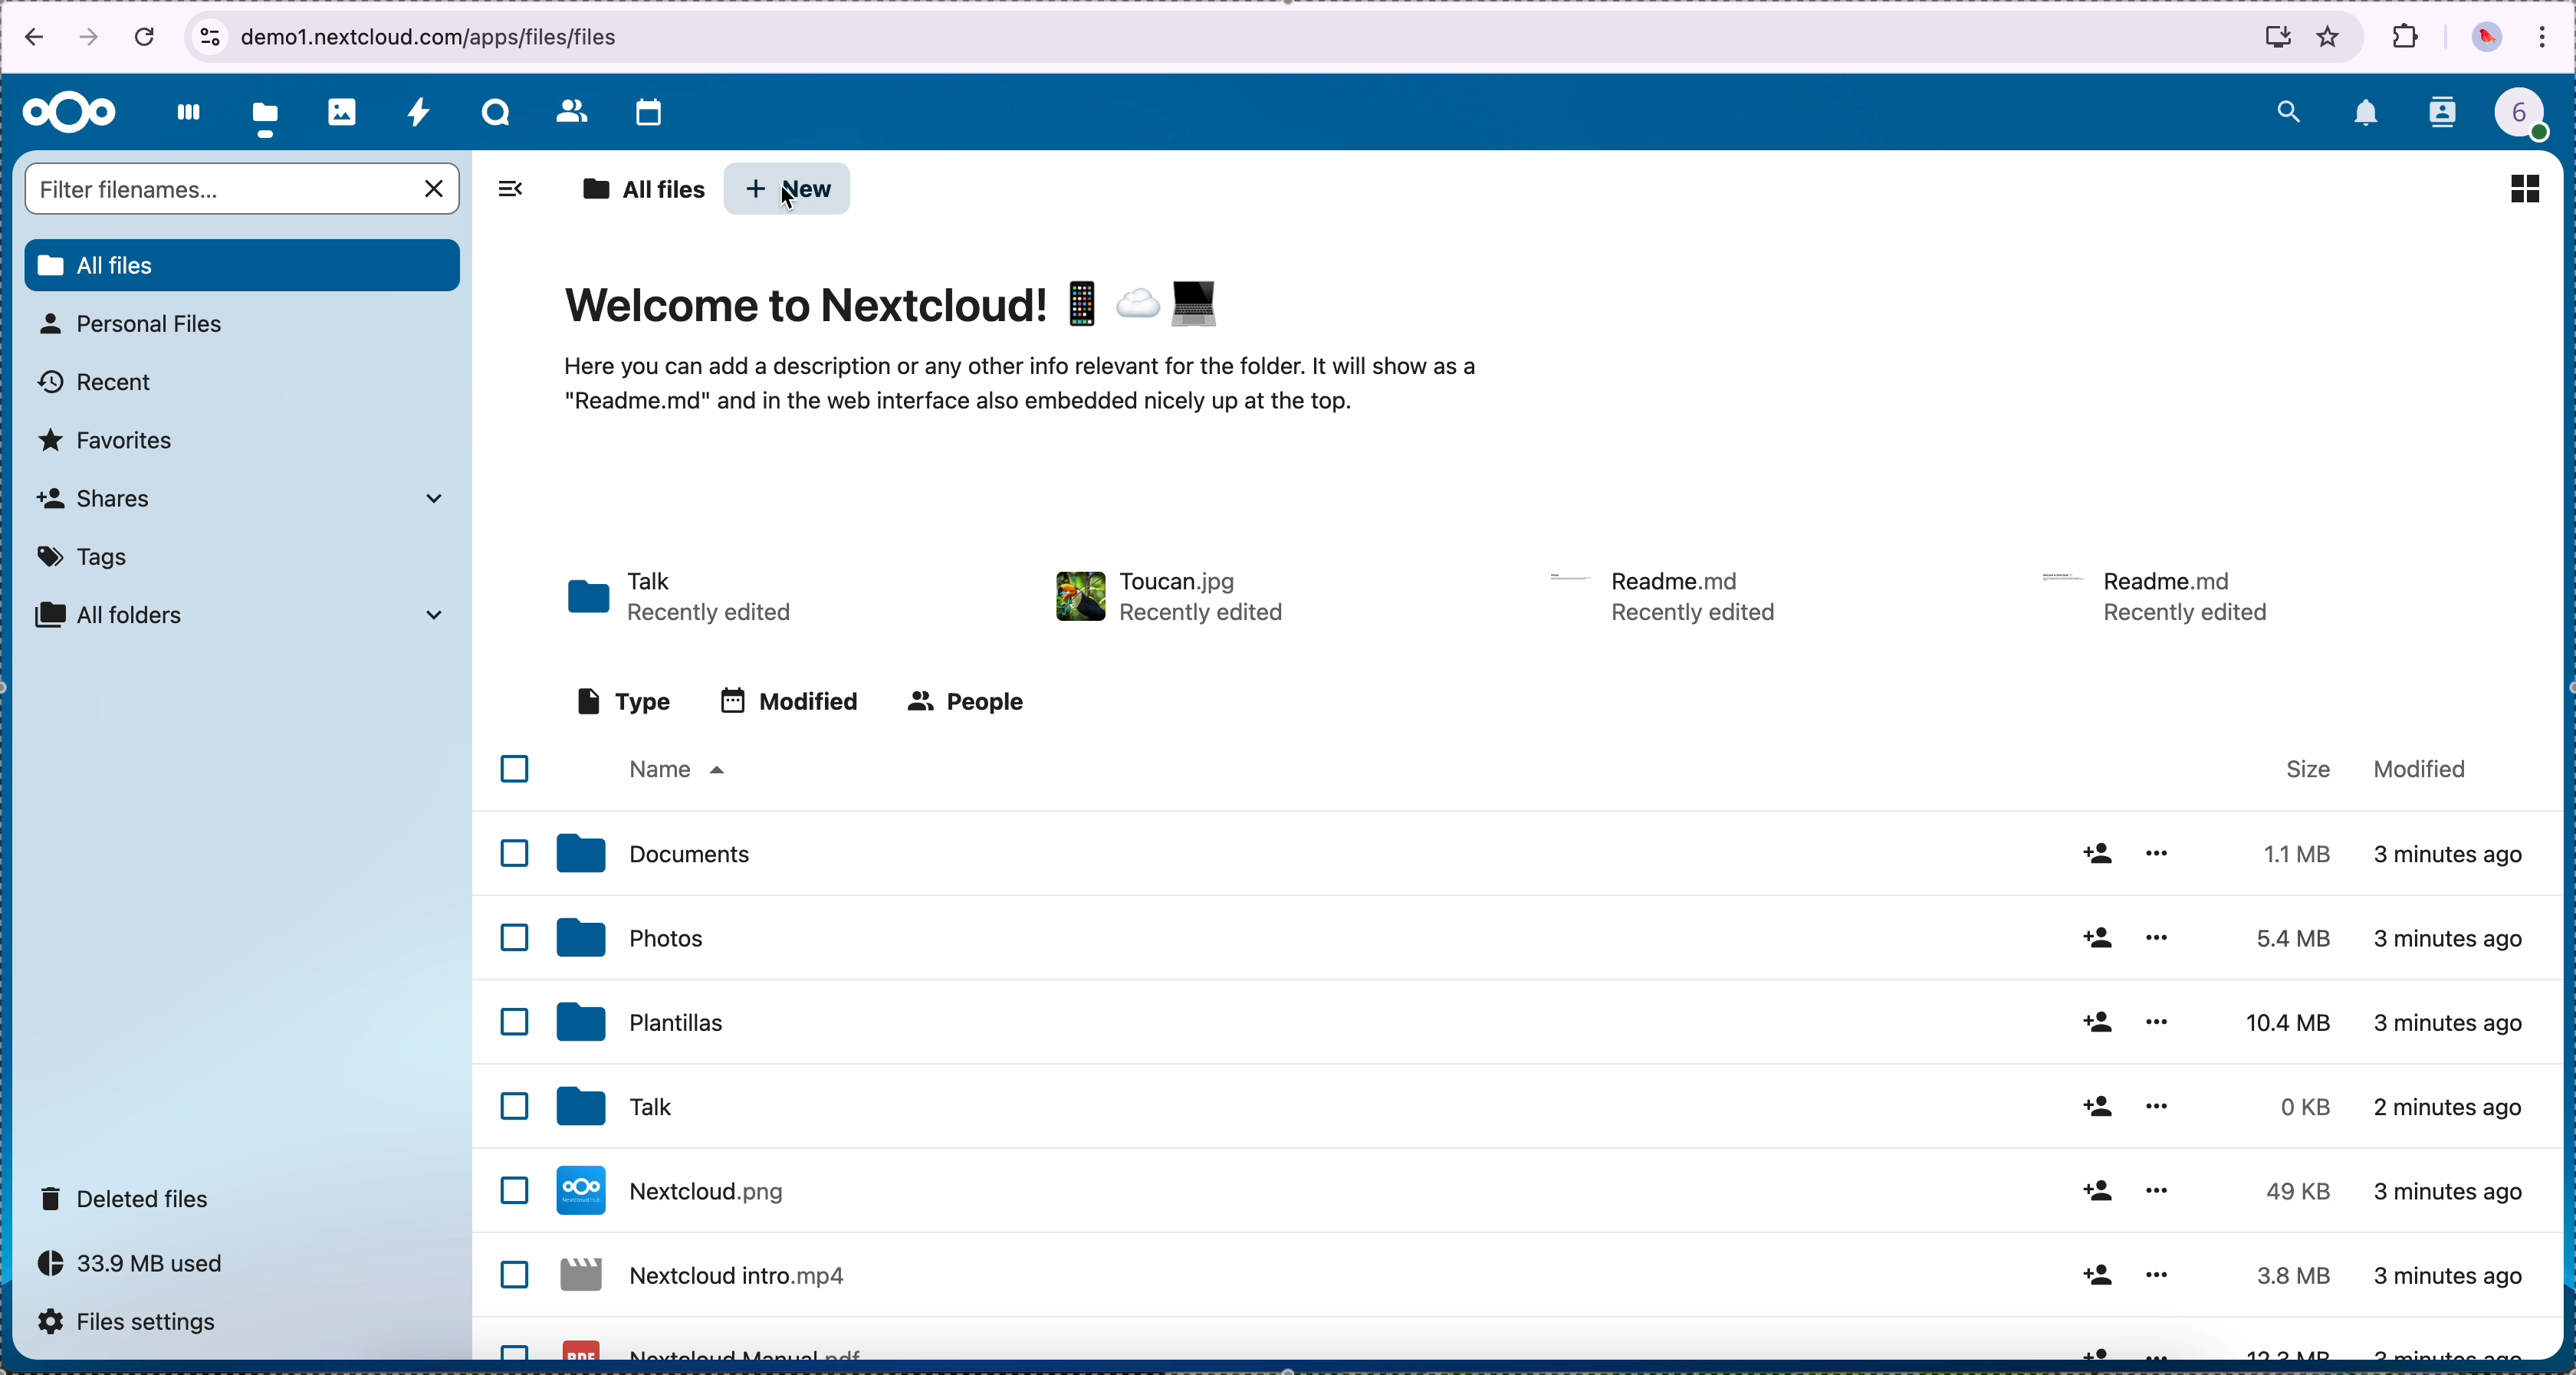 The width and height of the screenshot is (2576, 1375). Describe the element at coordinates (2445, 114) in the screenshot. I see `contacts` at that location.